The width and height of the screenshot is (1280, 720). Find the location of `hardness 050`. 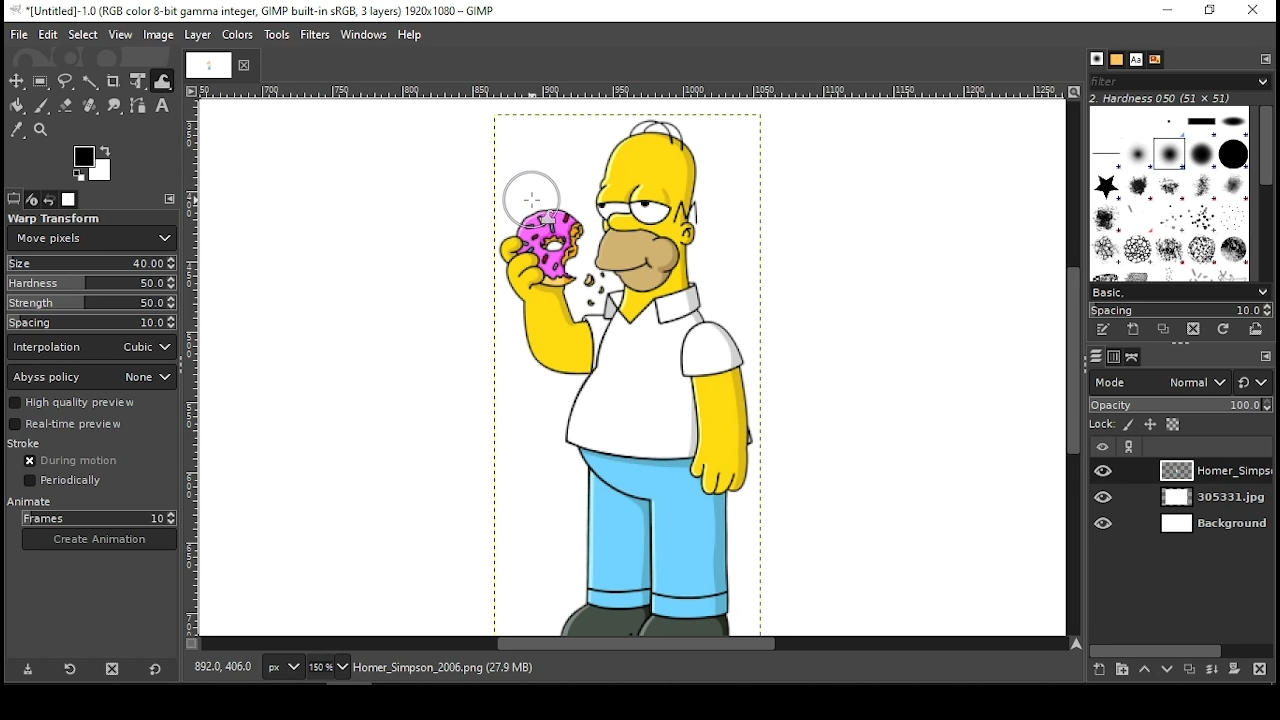

hardness 050 is located at coordinates (1187, 99).